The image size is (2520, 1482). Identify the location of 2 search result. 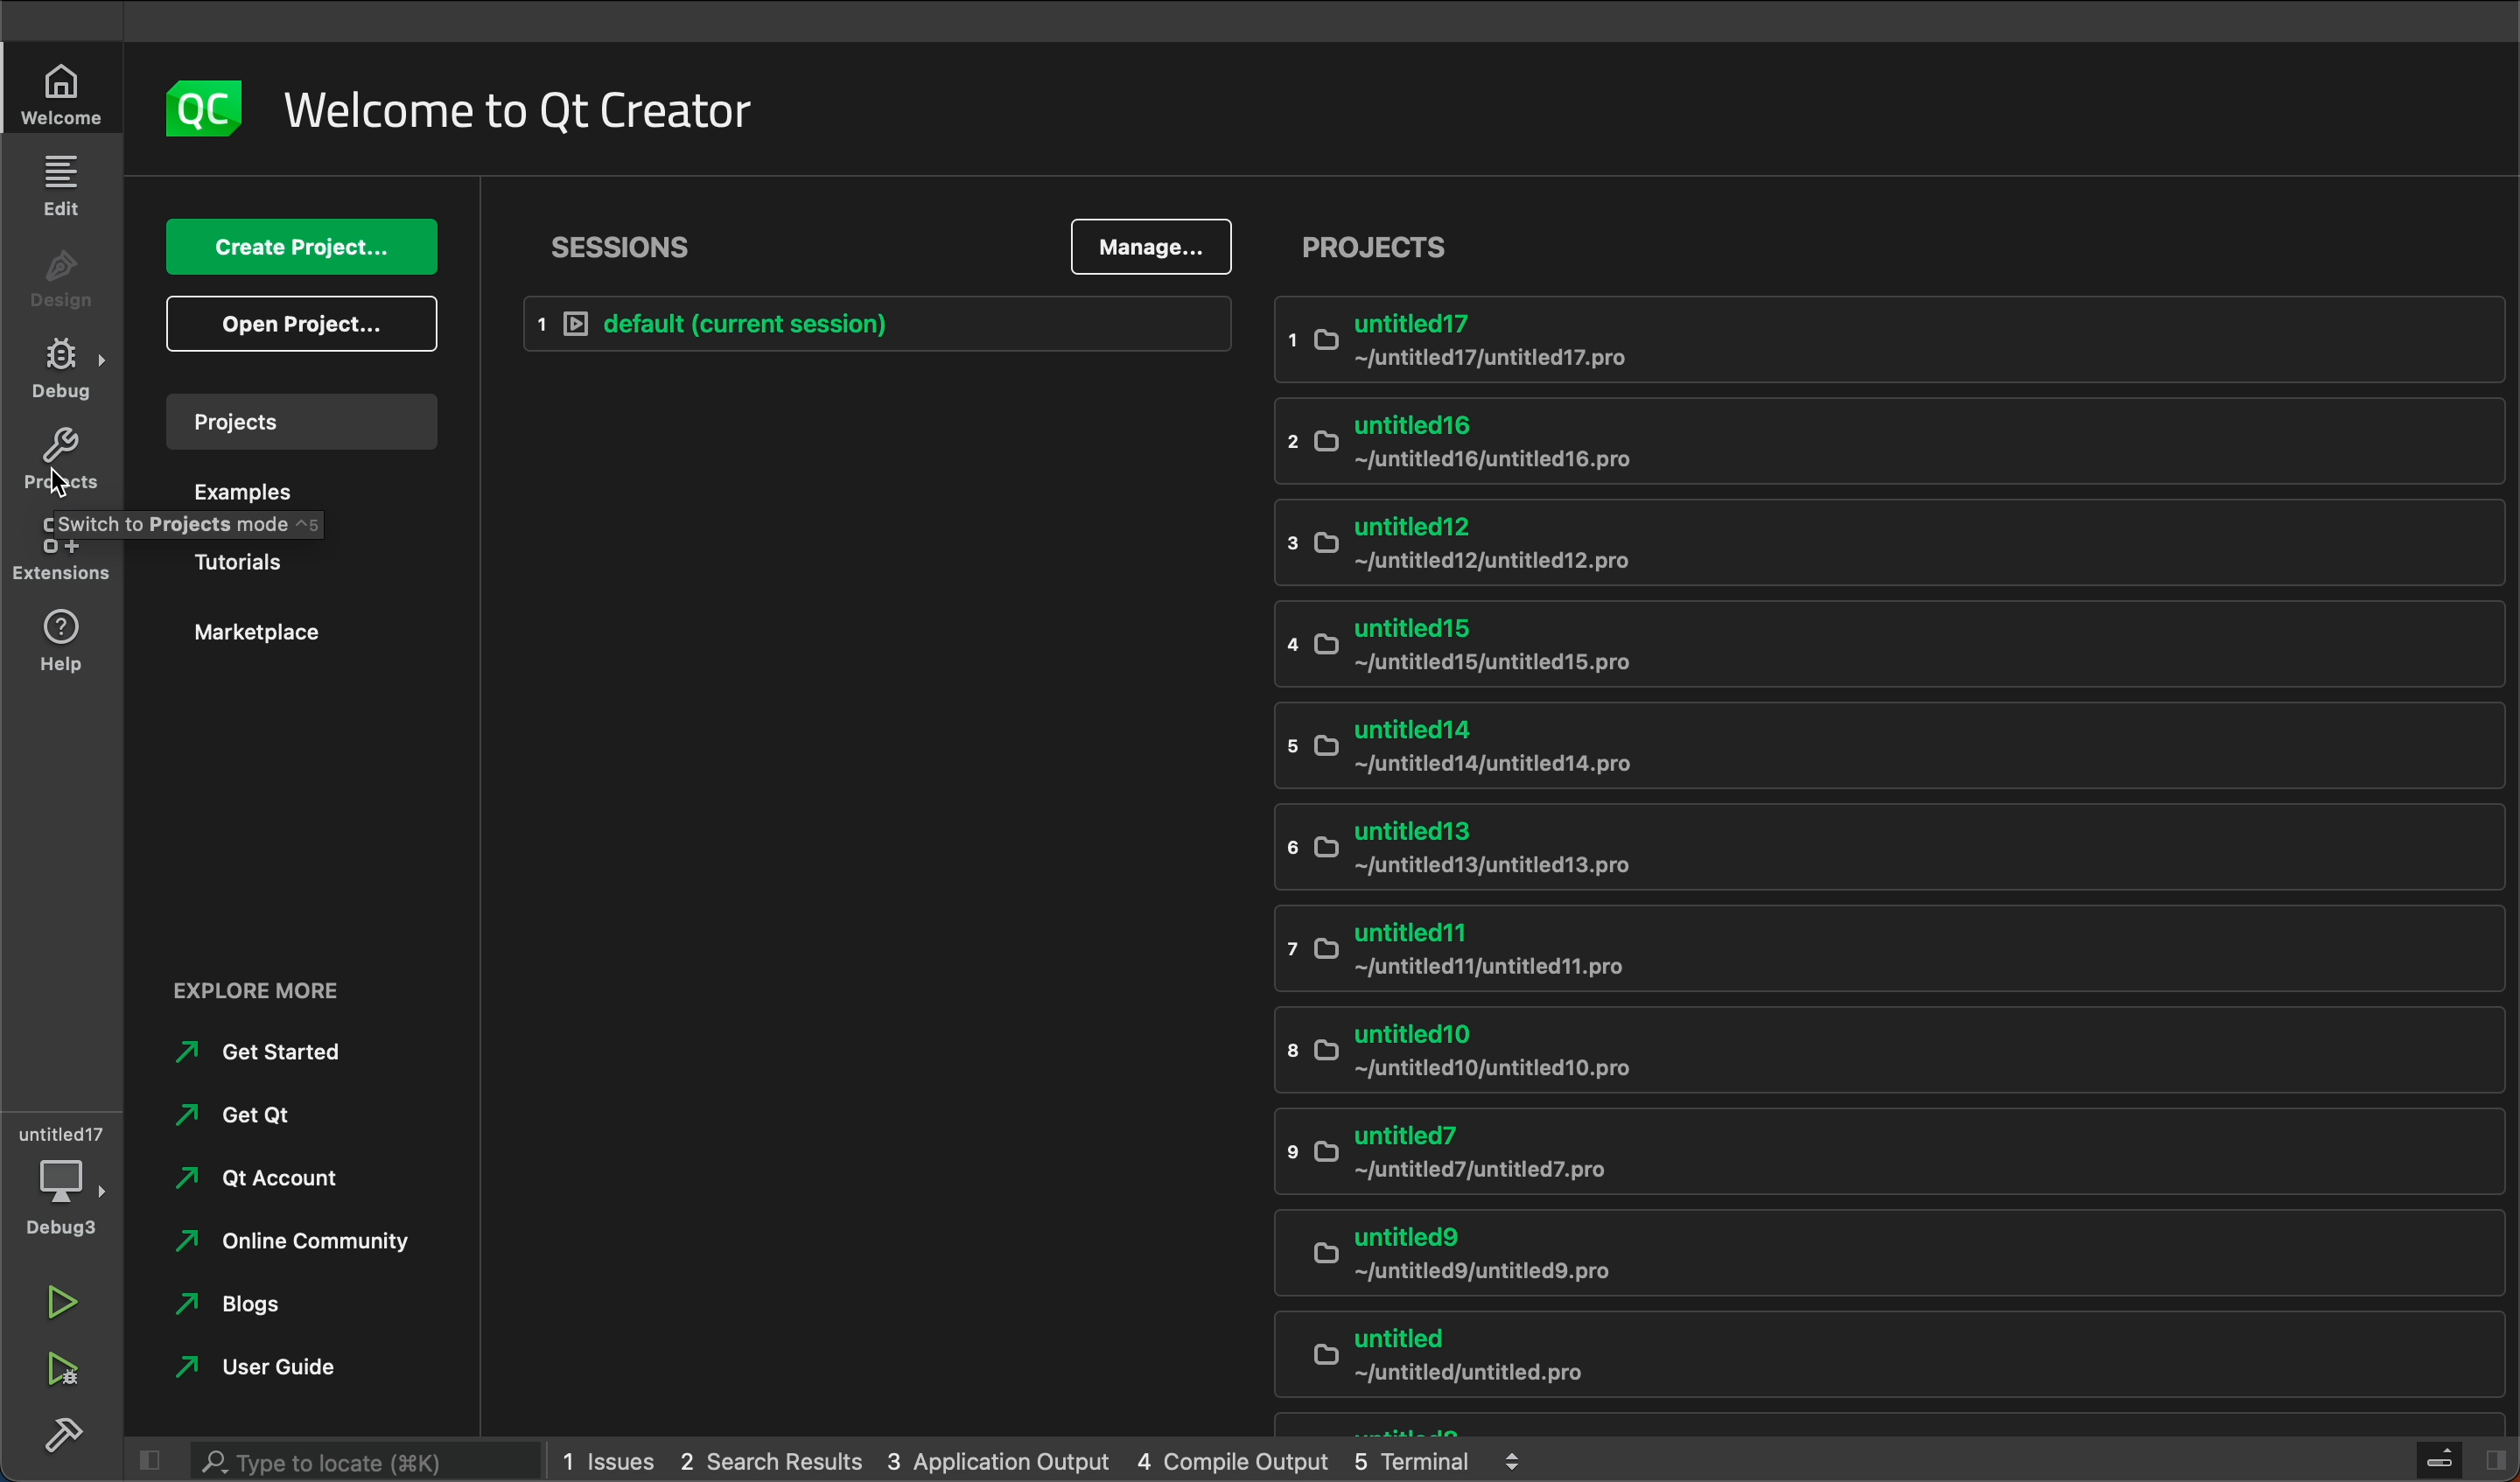
(774, 1460).